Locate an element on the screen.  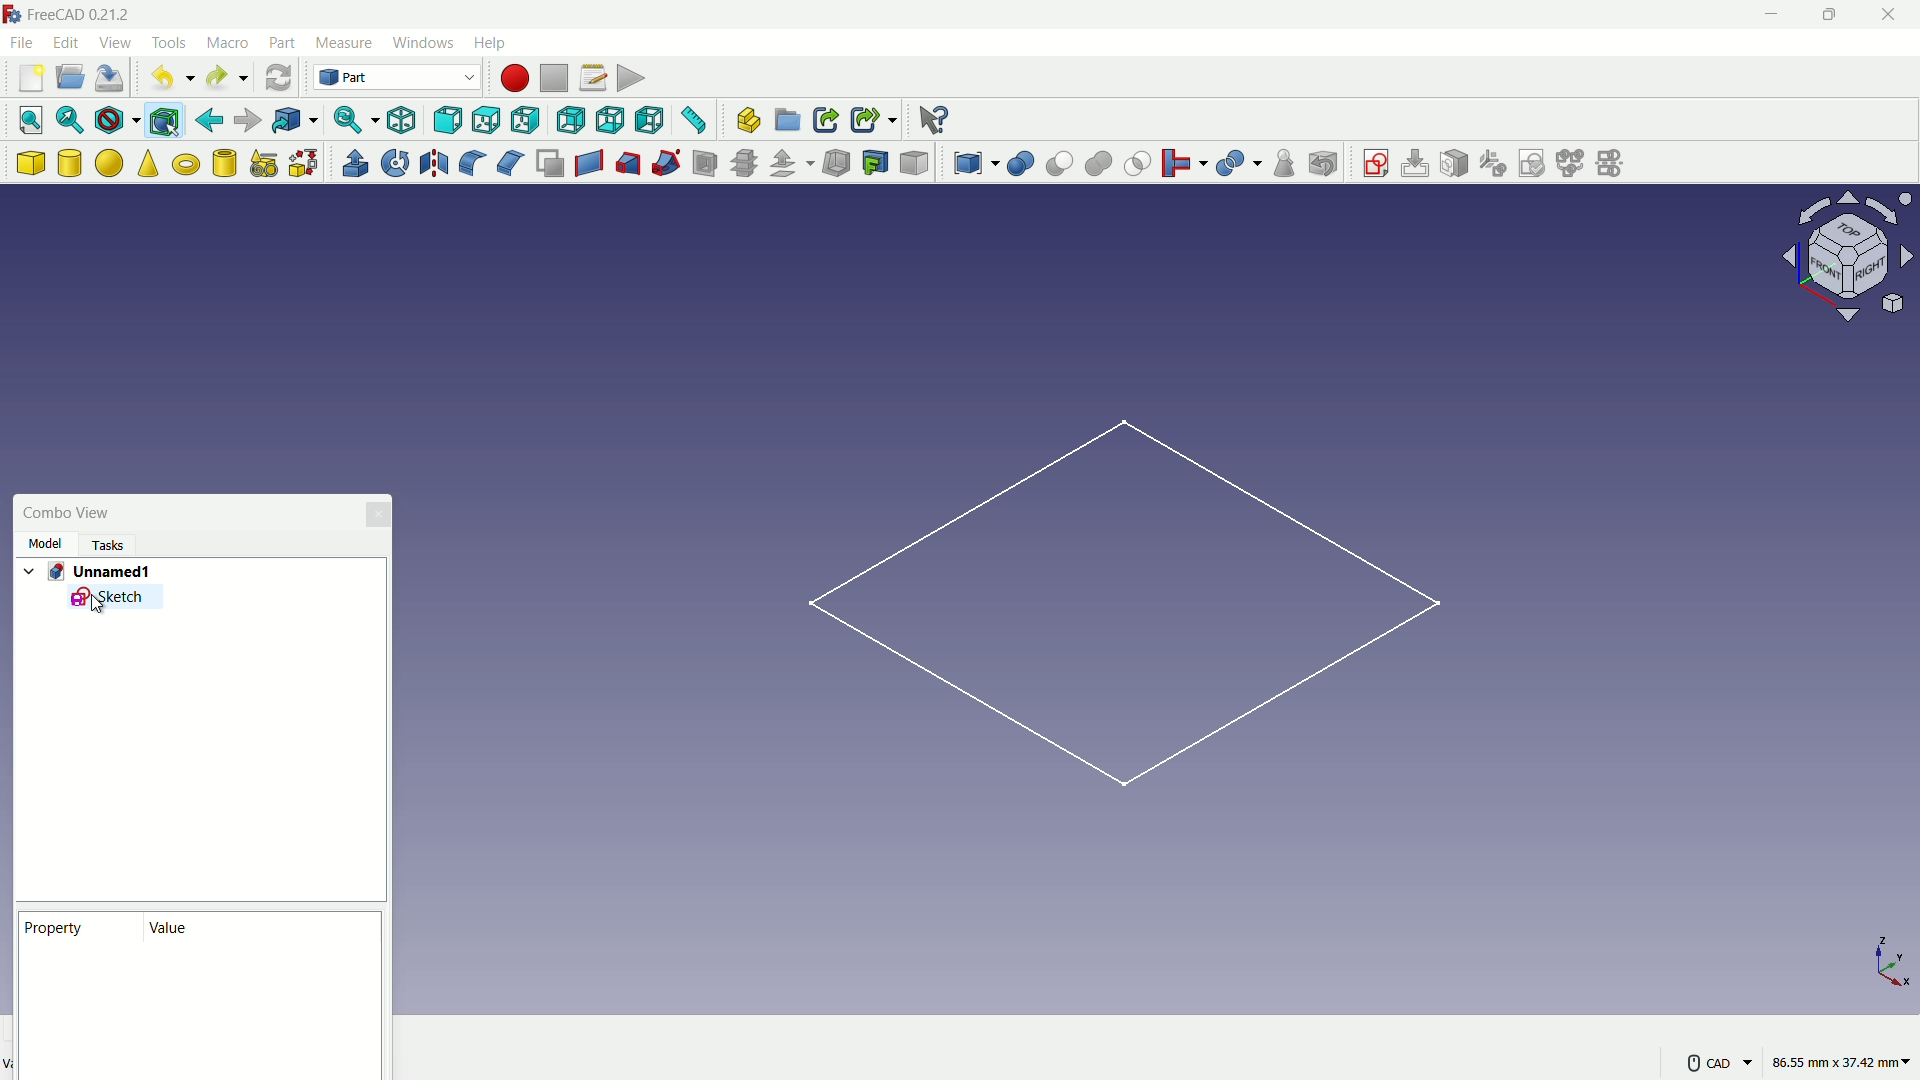
Cursor is located at coordinates (99, 610).